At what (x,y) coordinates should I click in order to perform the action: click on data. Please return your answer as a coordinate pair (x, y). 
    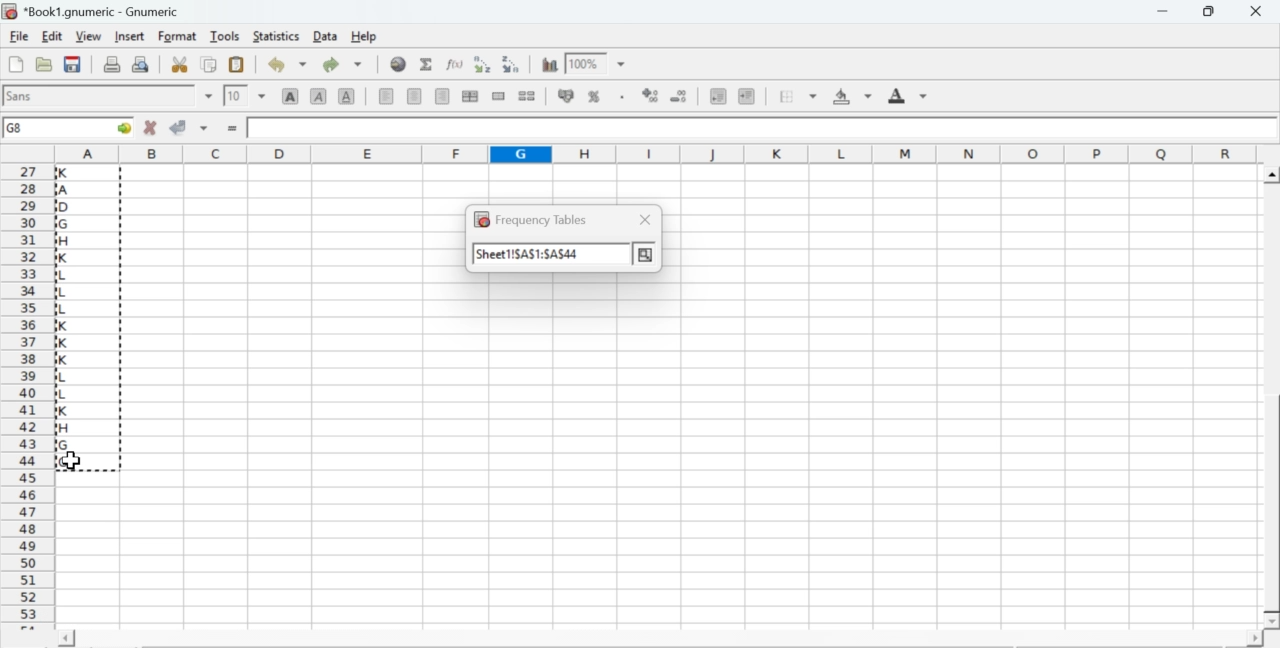
    Looking at the image, I should click on (327, 35).